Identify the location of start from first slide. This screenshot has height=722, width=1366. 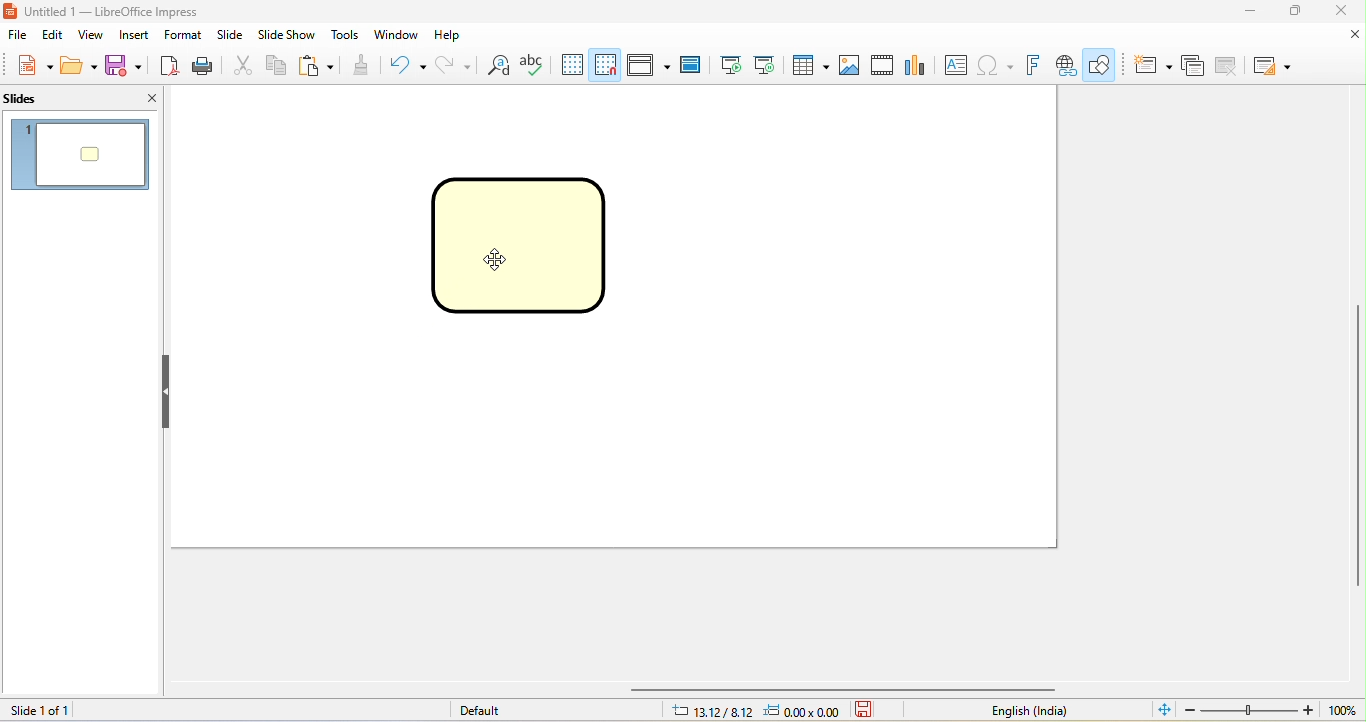
(729, 64).